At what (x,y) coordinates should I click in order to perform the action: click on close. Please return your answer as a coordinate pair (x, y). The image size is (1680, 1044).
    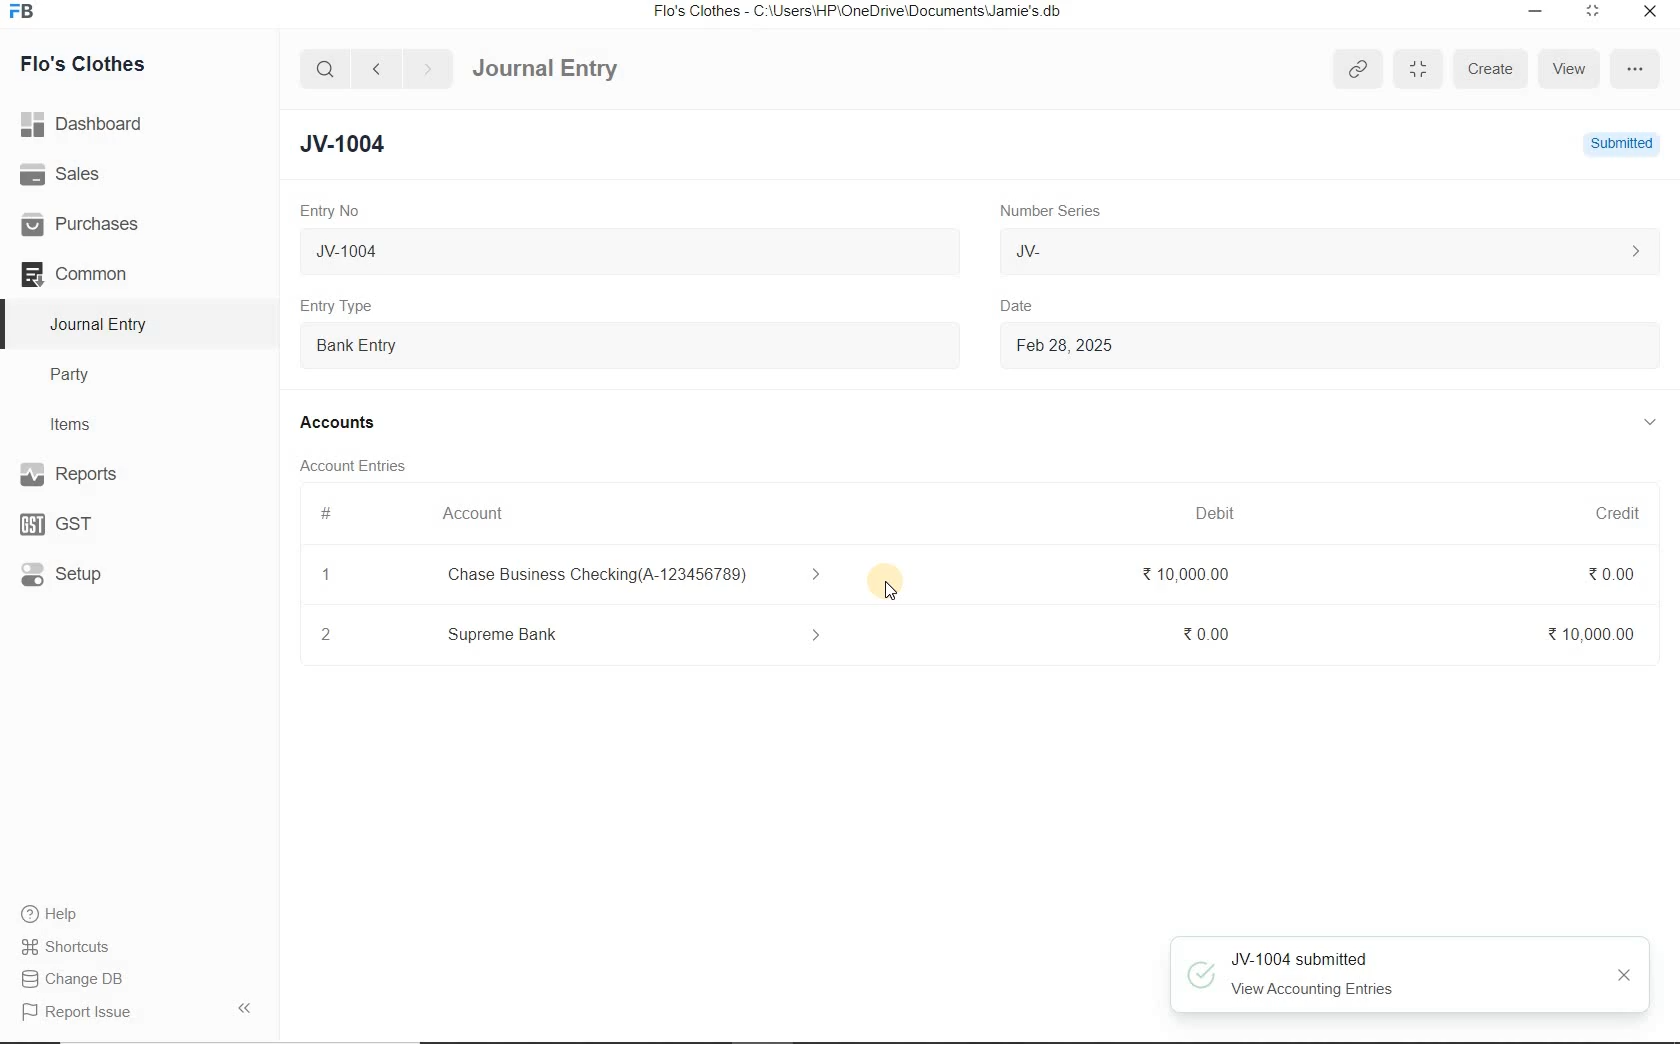
    Looking at the image, I should click on (1649, 10).